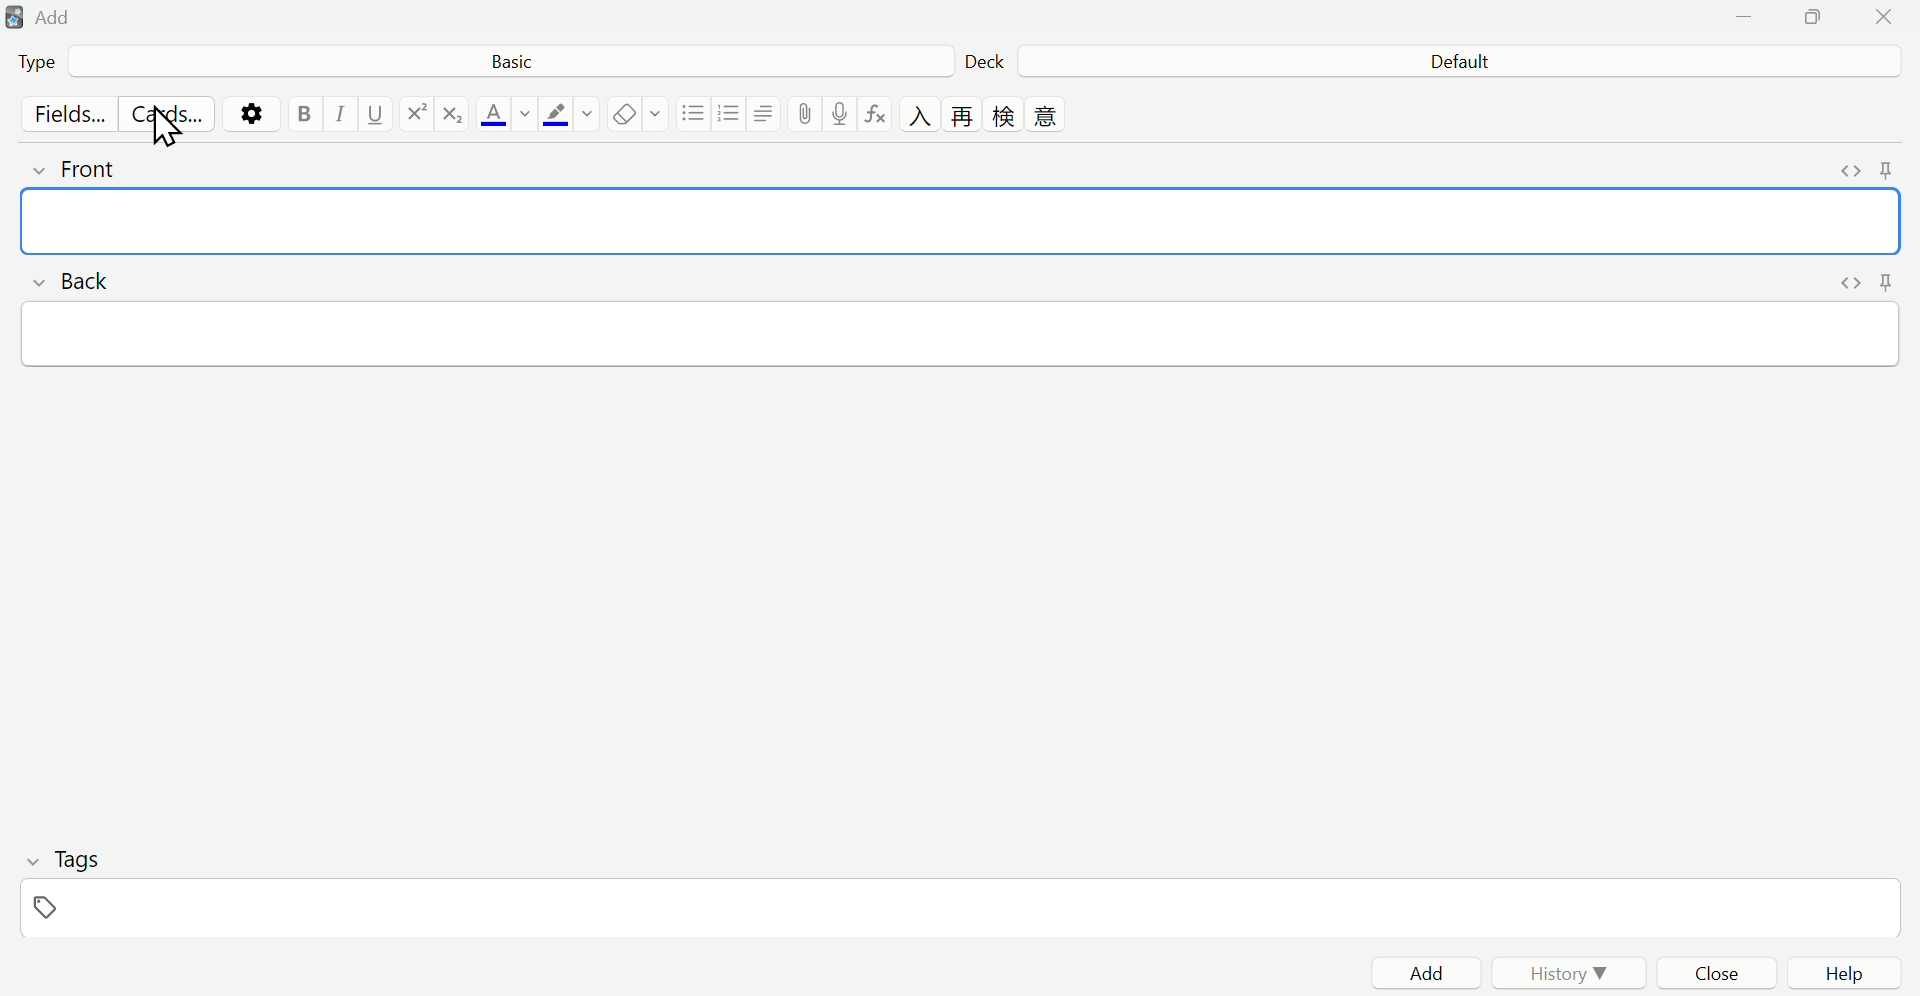 This screenshot has height=996, width=1920. Describe the element at coordinates (299, 116) in the screenshot. I see `Bold` at that location.